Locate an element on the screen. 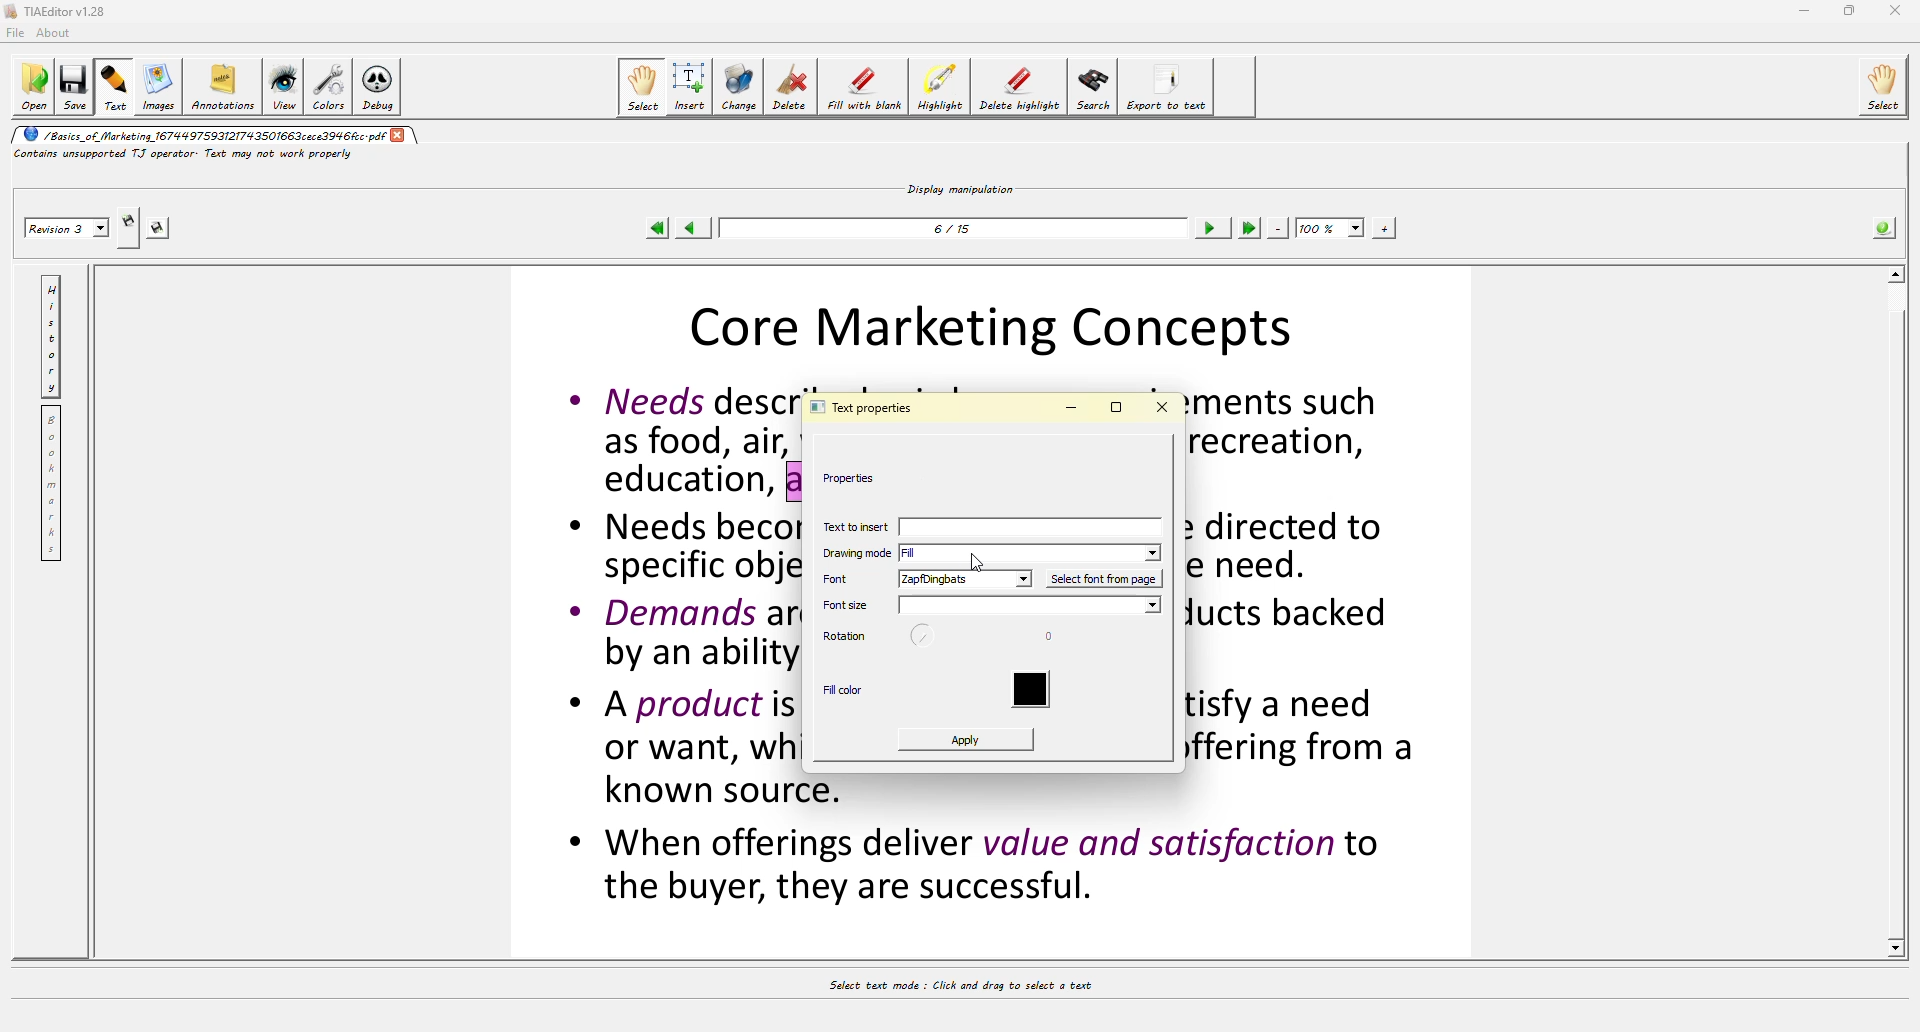  6/15 is located at coordinates (956, 234).